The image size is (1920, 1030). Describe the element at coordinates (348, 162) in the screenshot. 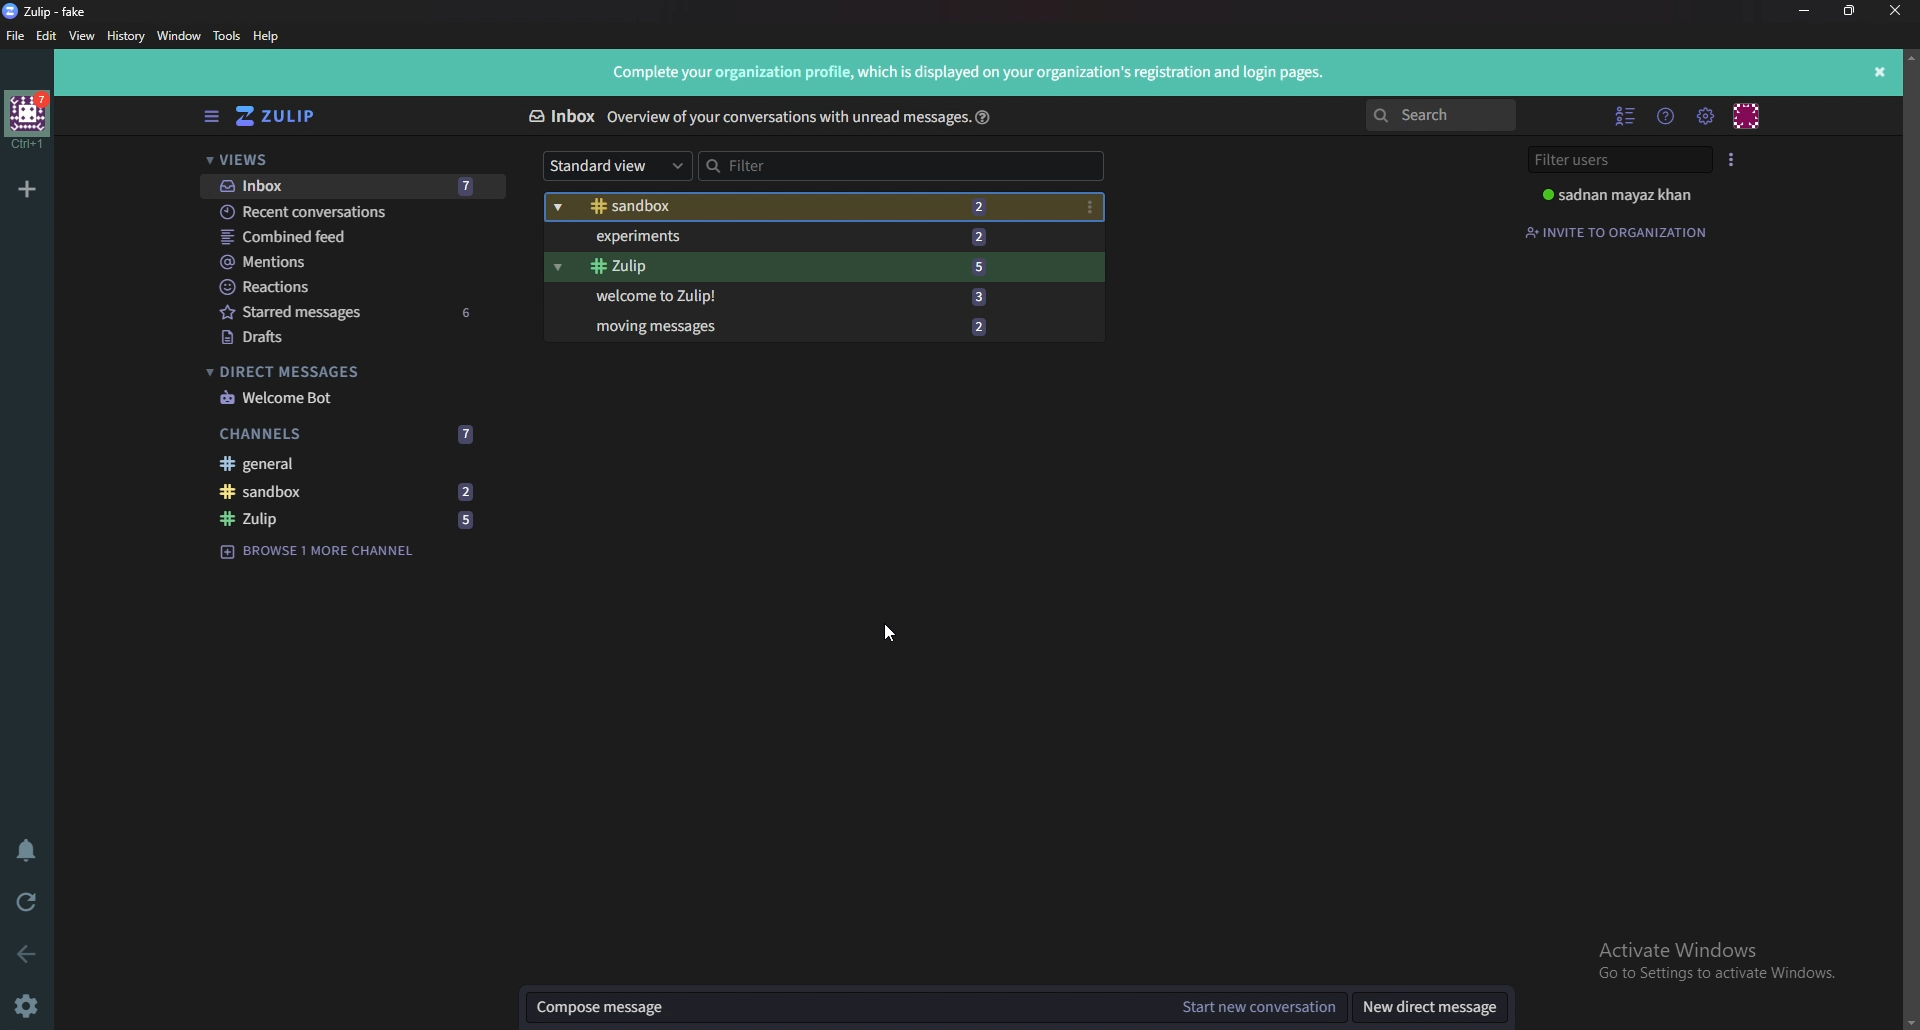

I see `Views` at that location.